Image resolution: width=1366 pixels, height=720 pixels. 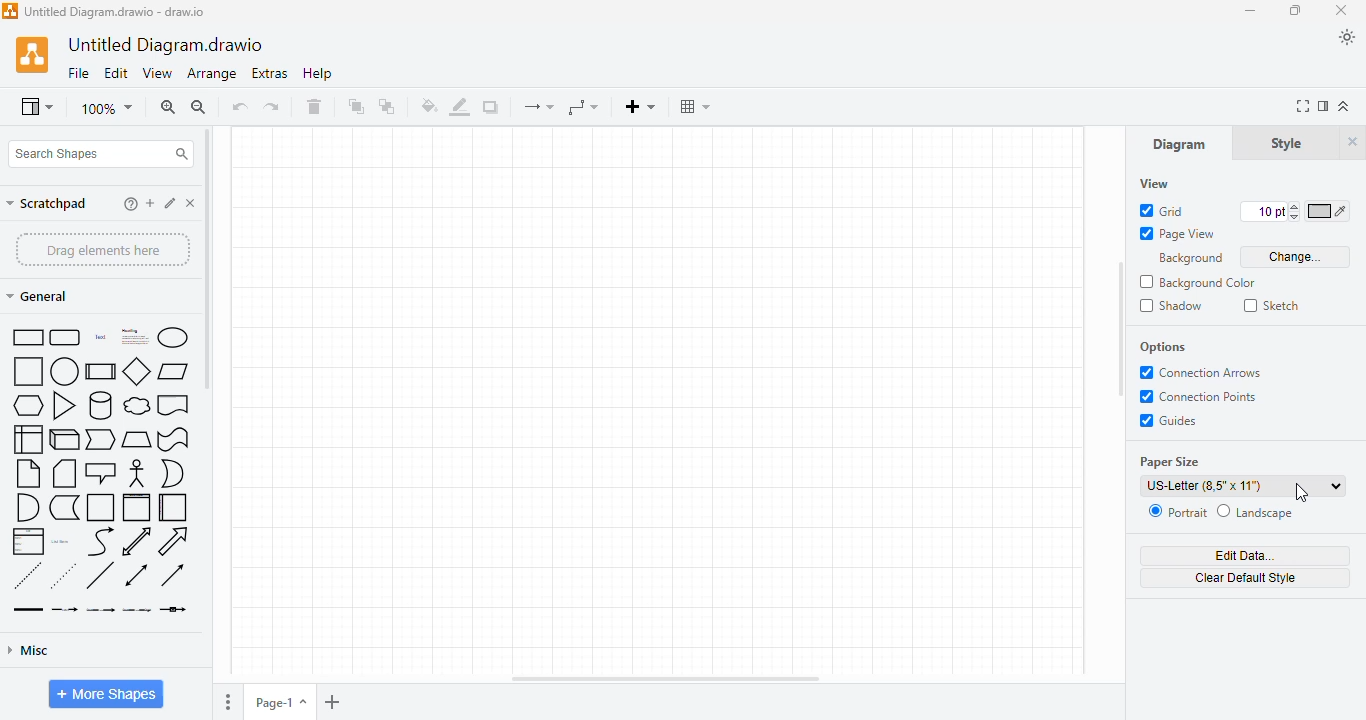 I want to click on cylinder, so click(x=101, y=405).